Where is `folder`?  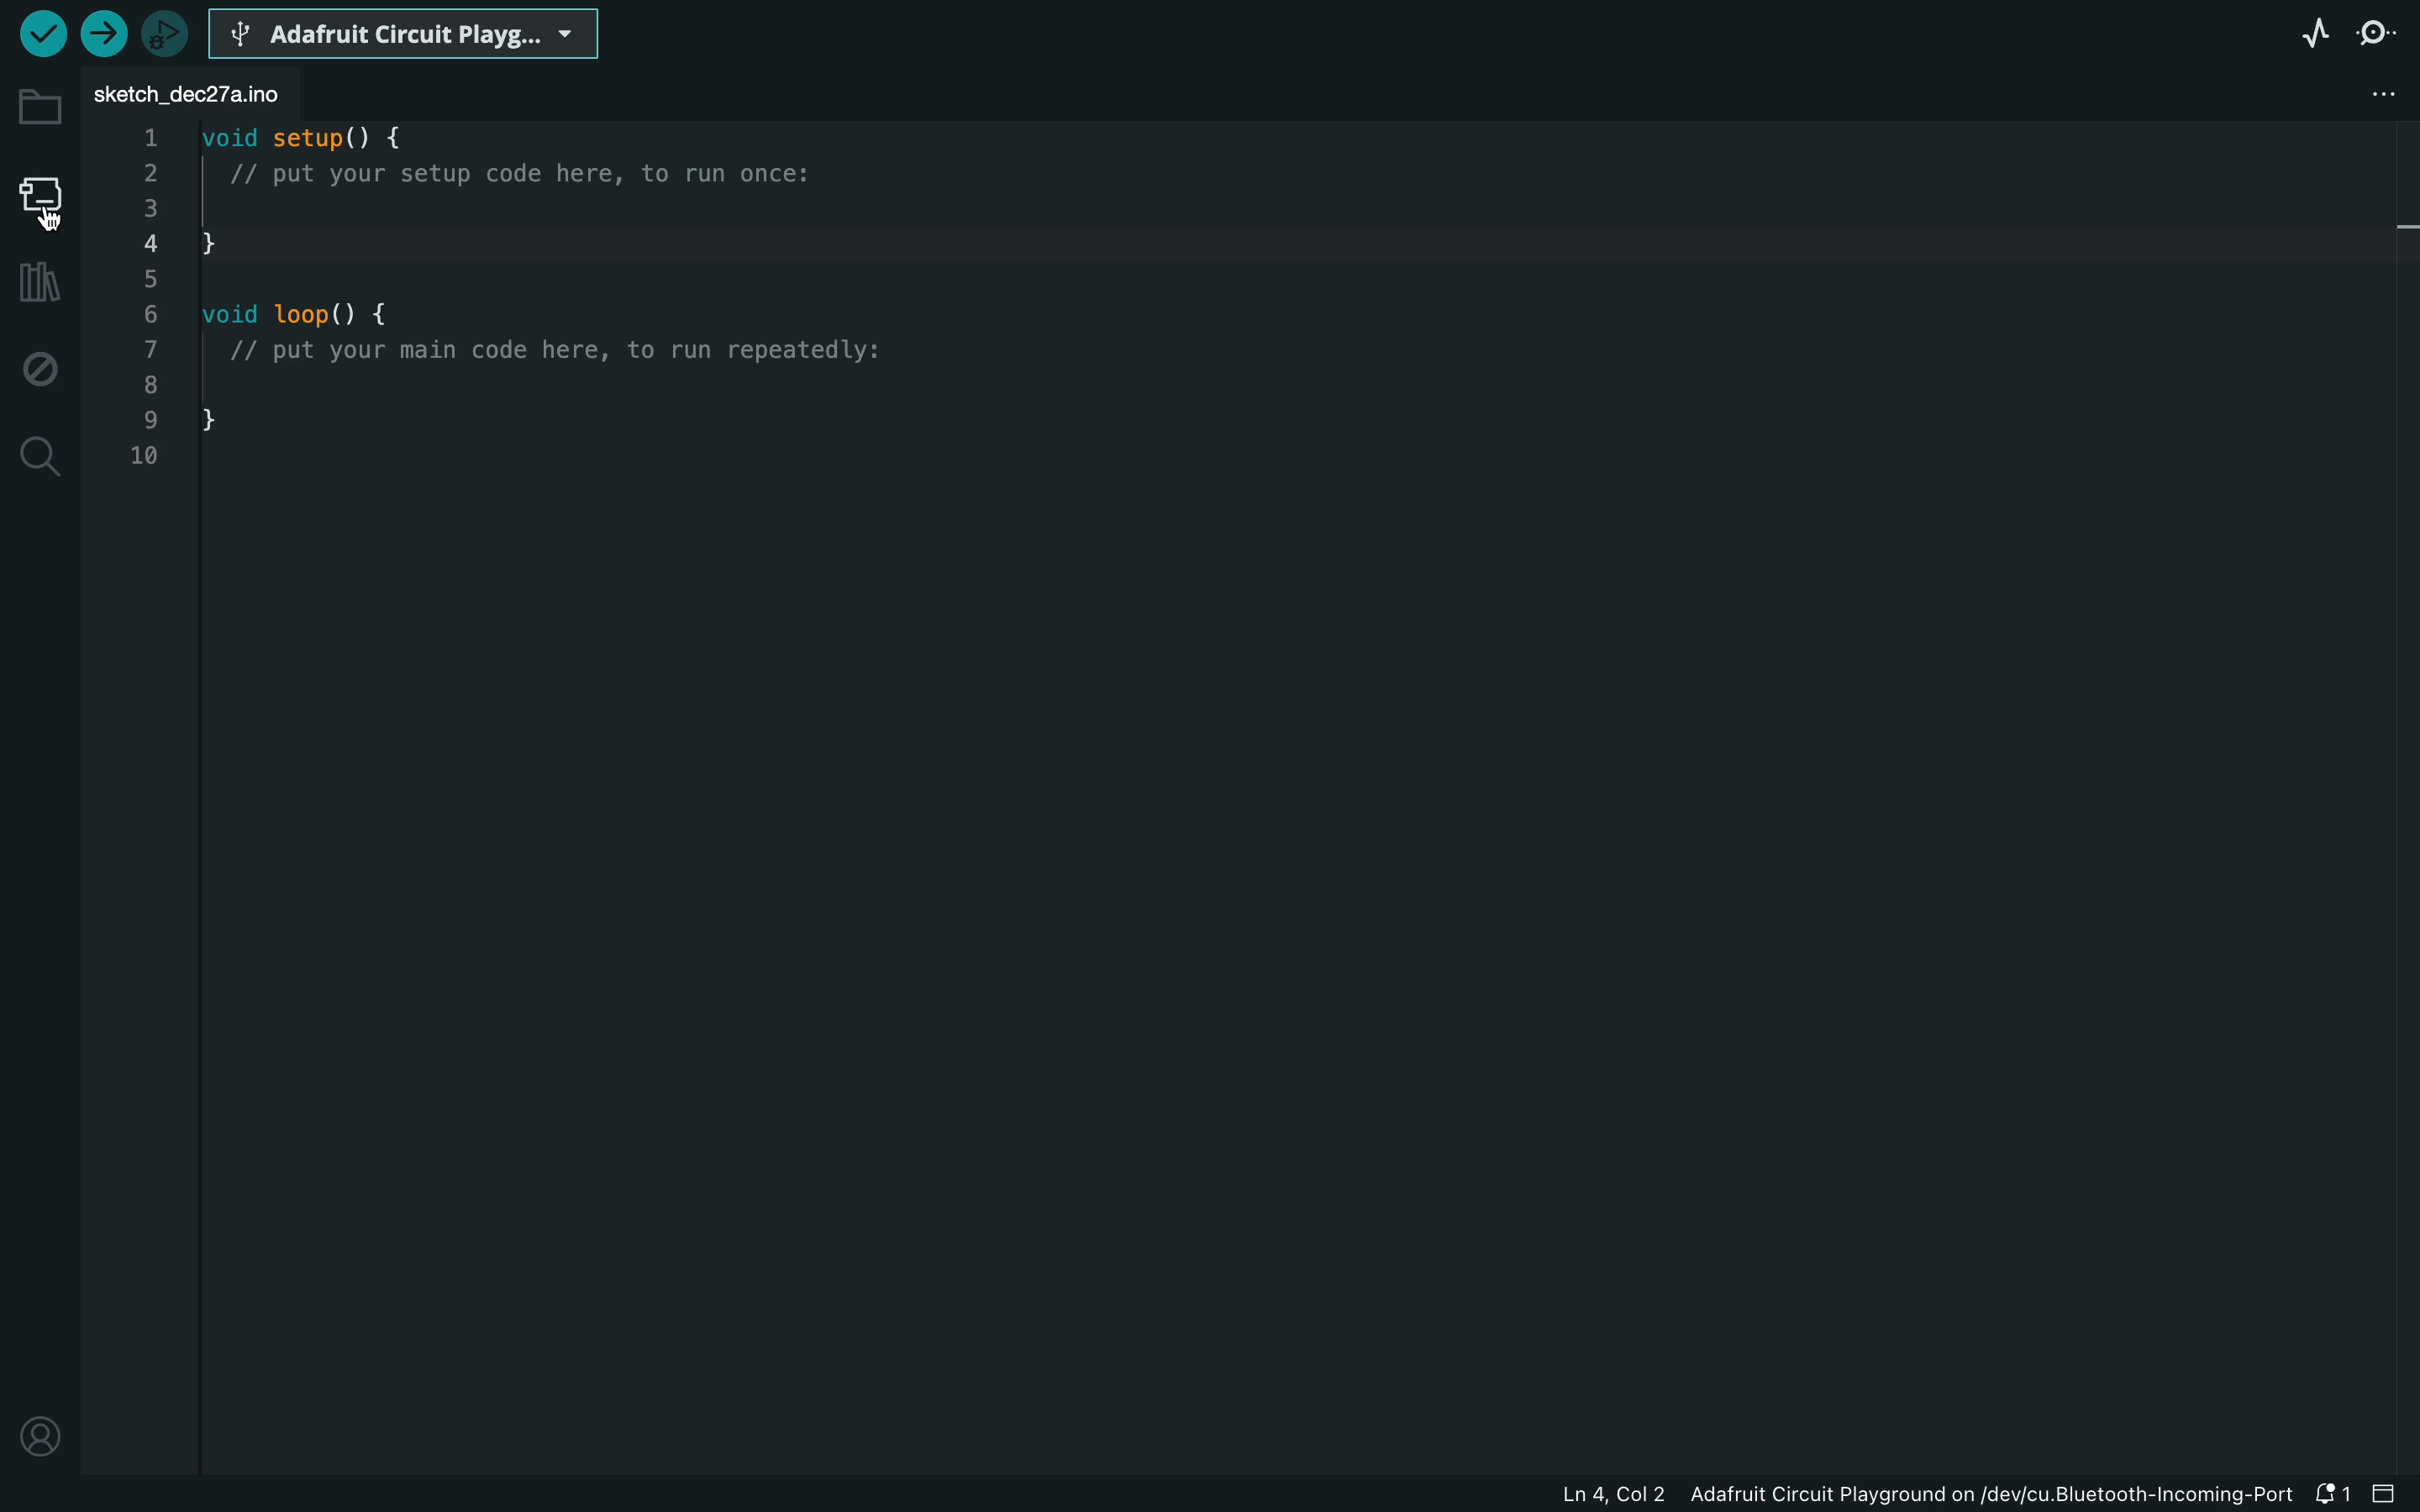
folder is located at coordinates (38, 107).